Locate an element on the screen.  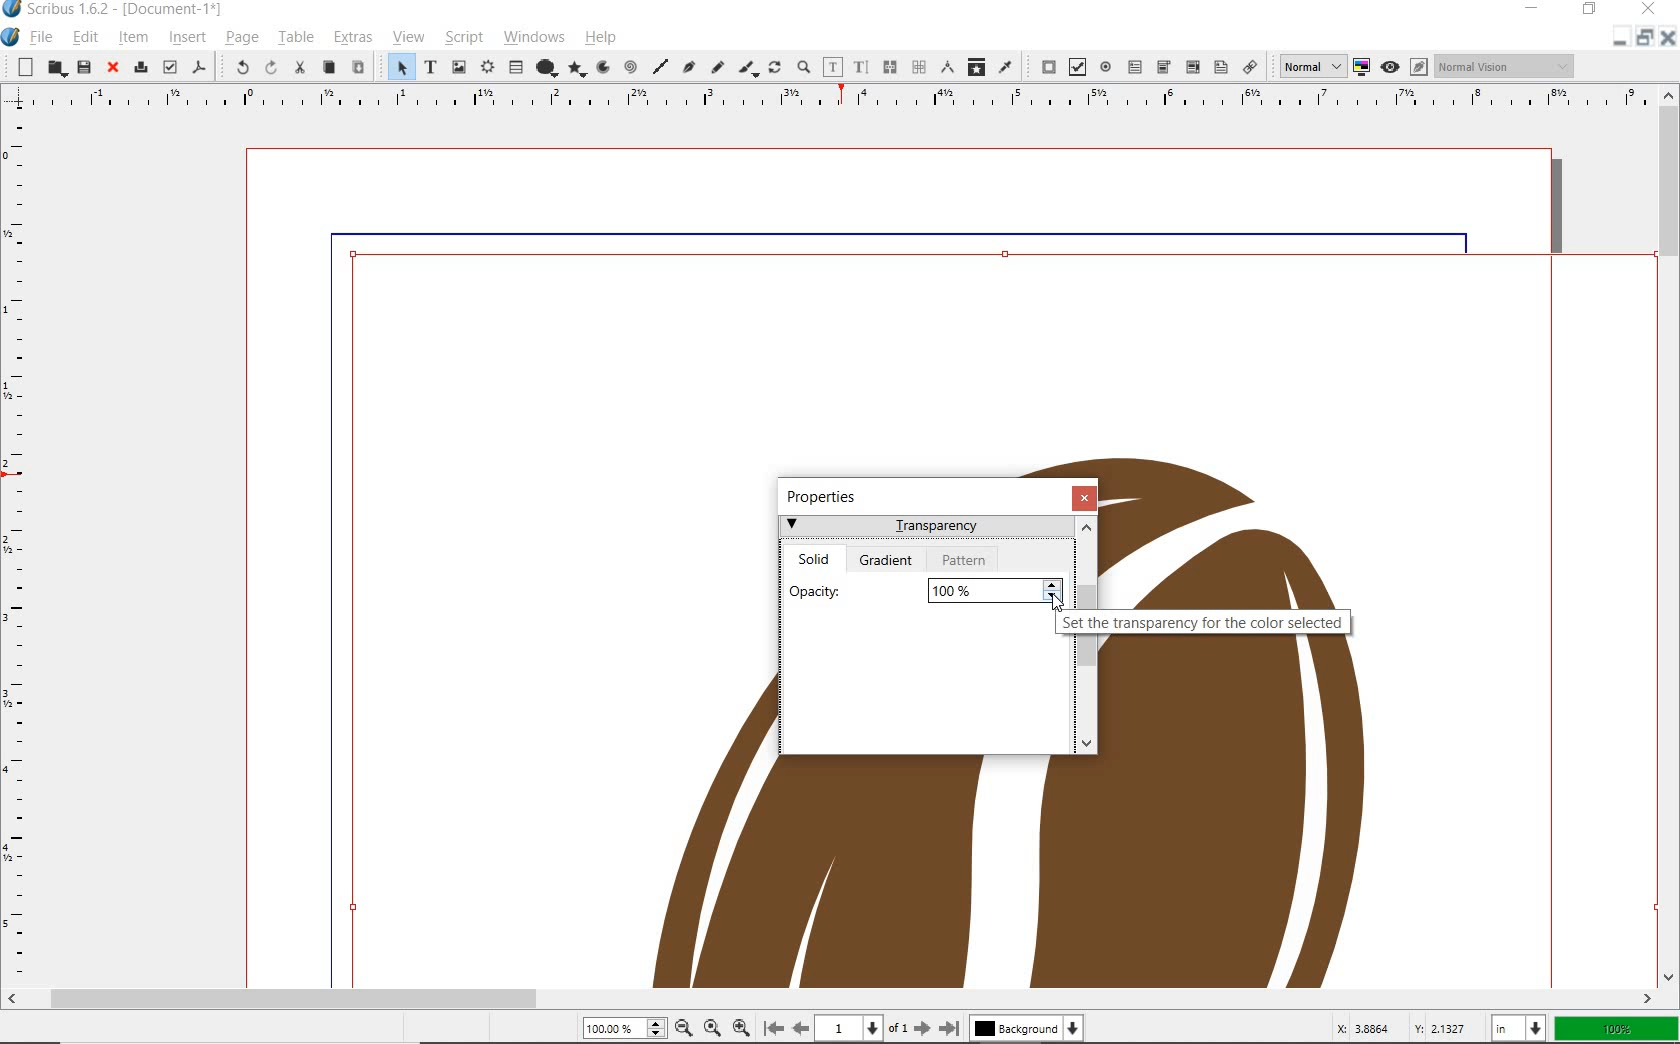
Previous Page is located at coordinates (798, 1028).